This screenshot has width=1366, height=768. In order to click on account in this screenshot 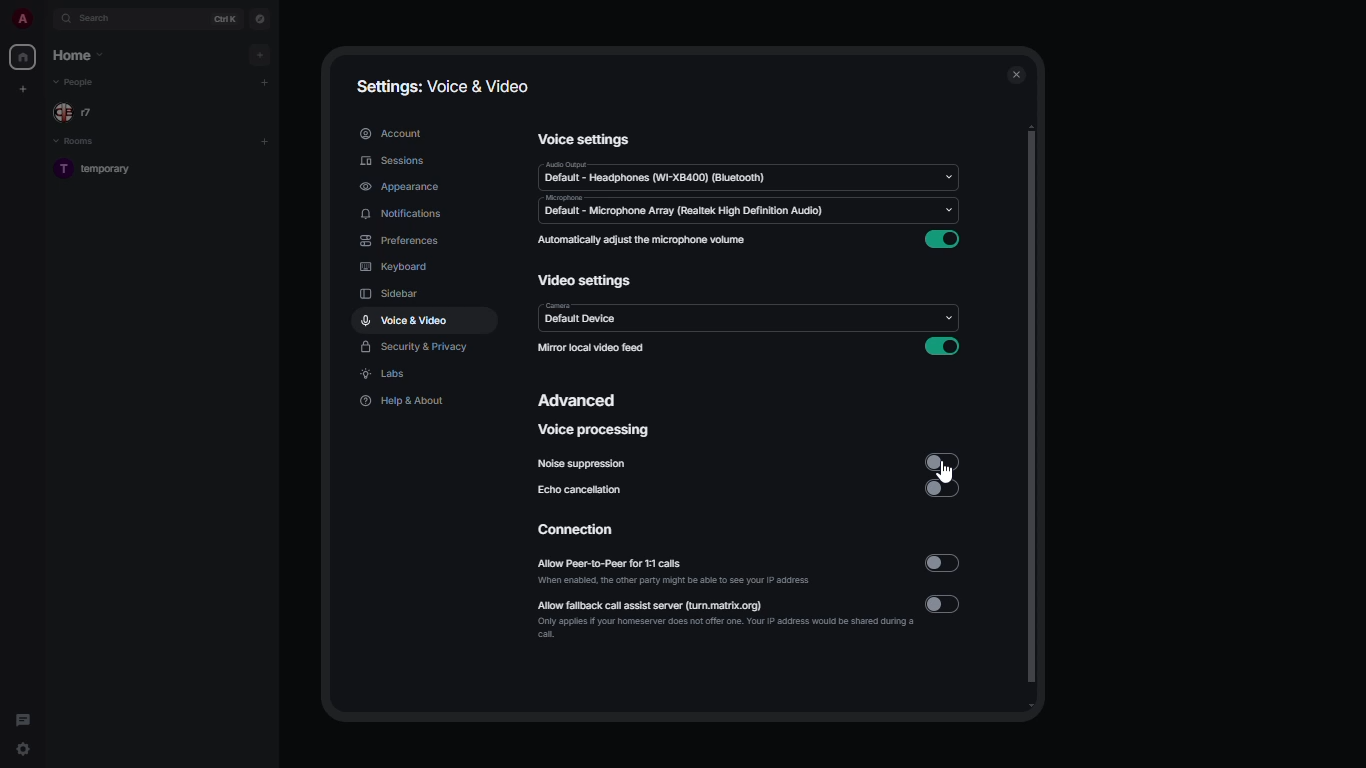, I will do `click(390, 132)`.